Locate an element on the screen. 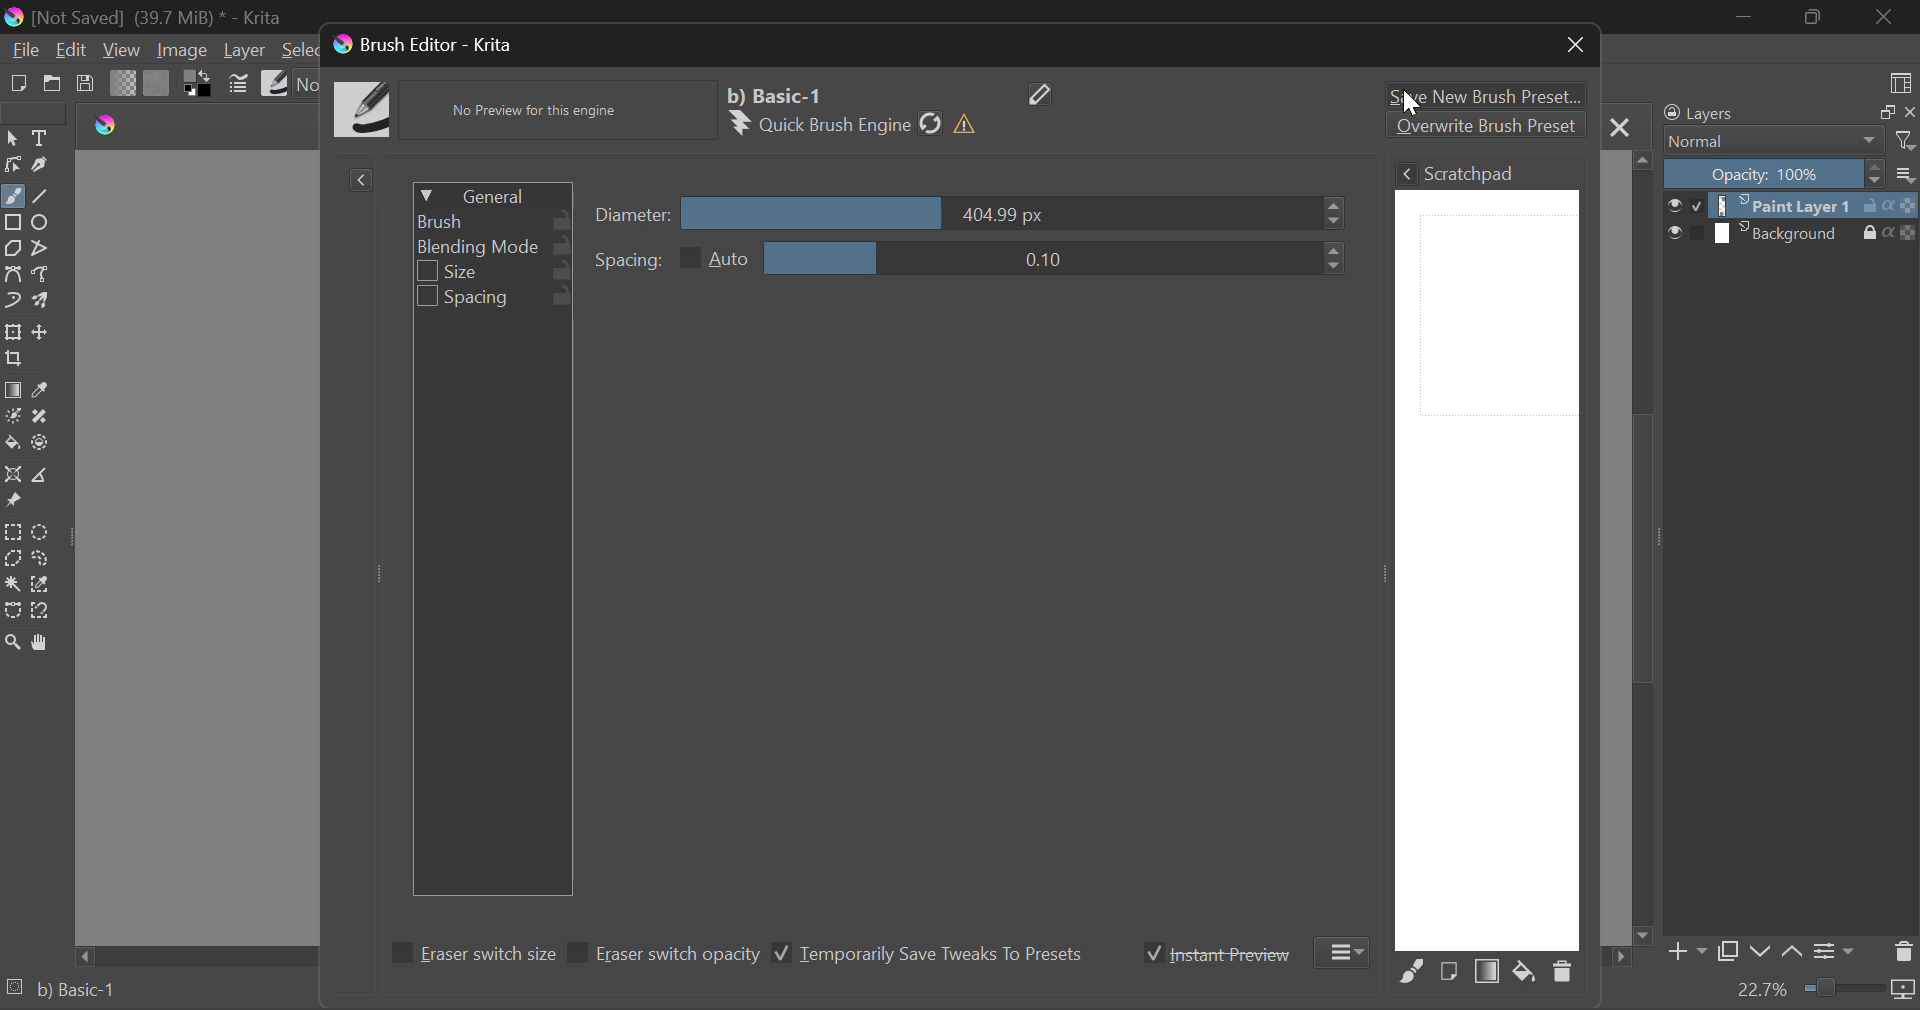  Spacing is located at coordinates (494, 299).